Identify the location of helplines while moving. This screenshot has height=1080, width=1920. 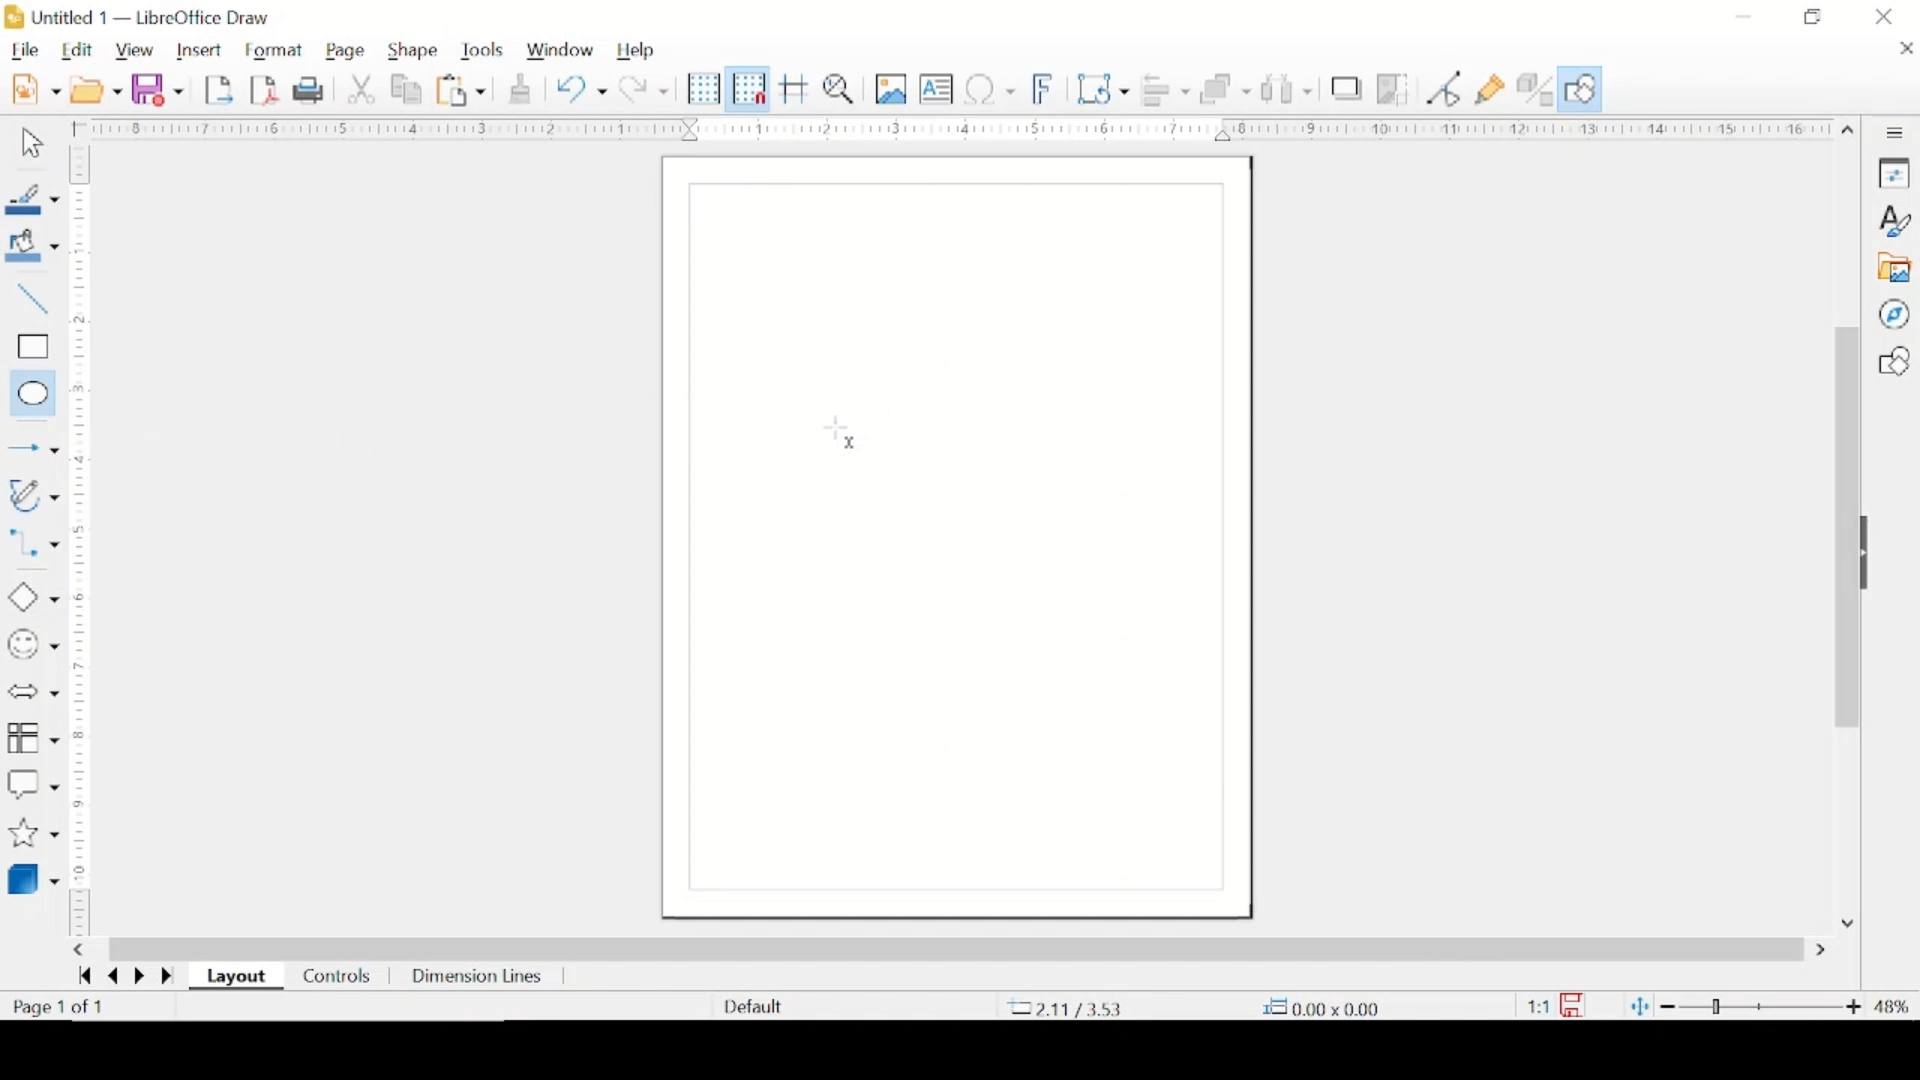
(795, 89).